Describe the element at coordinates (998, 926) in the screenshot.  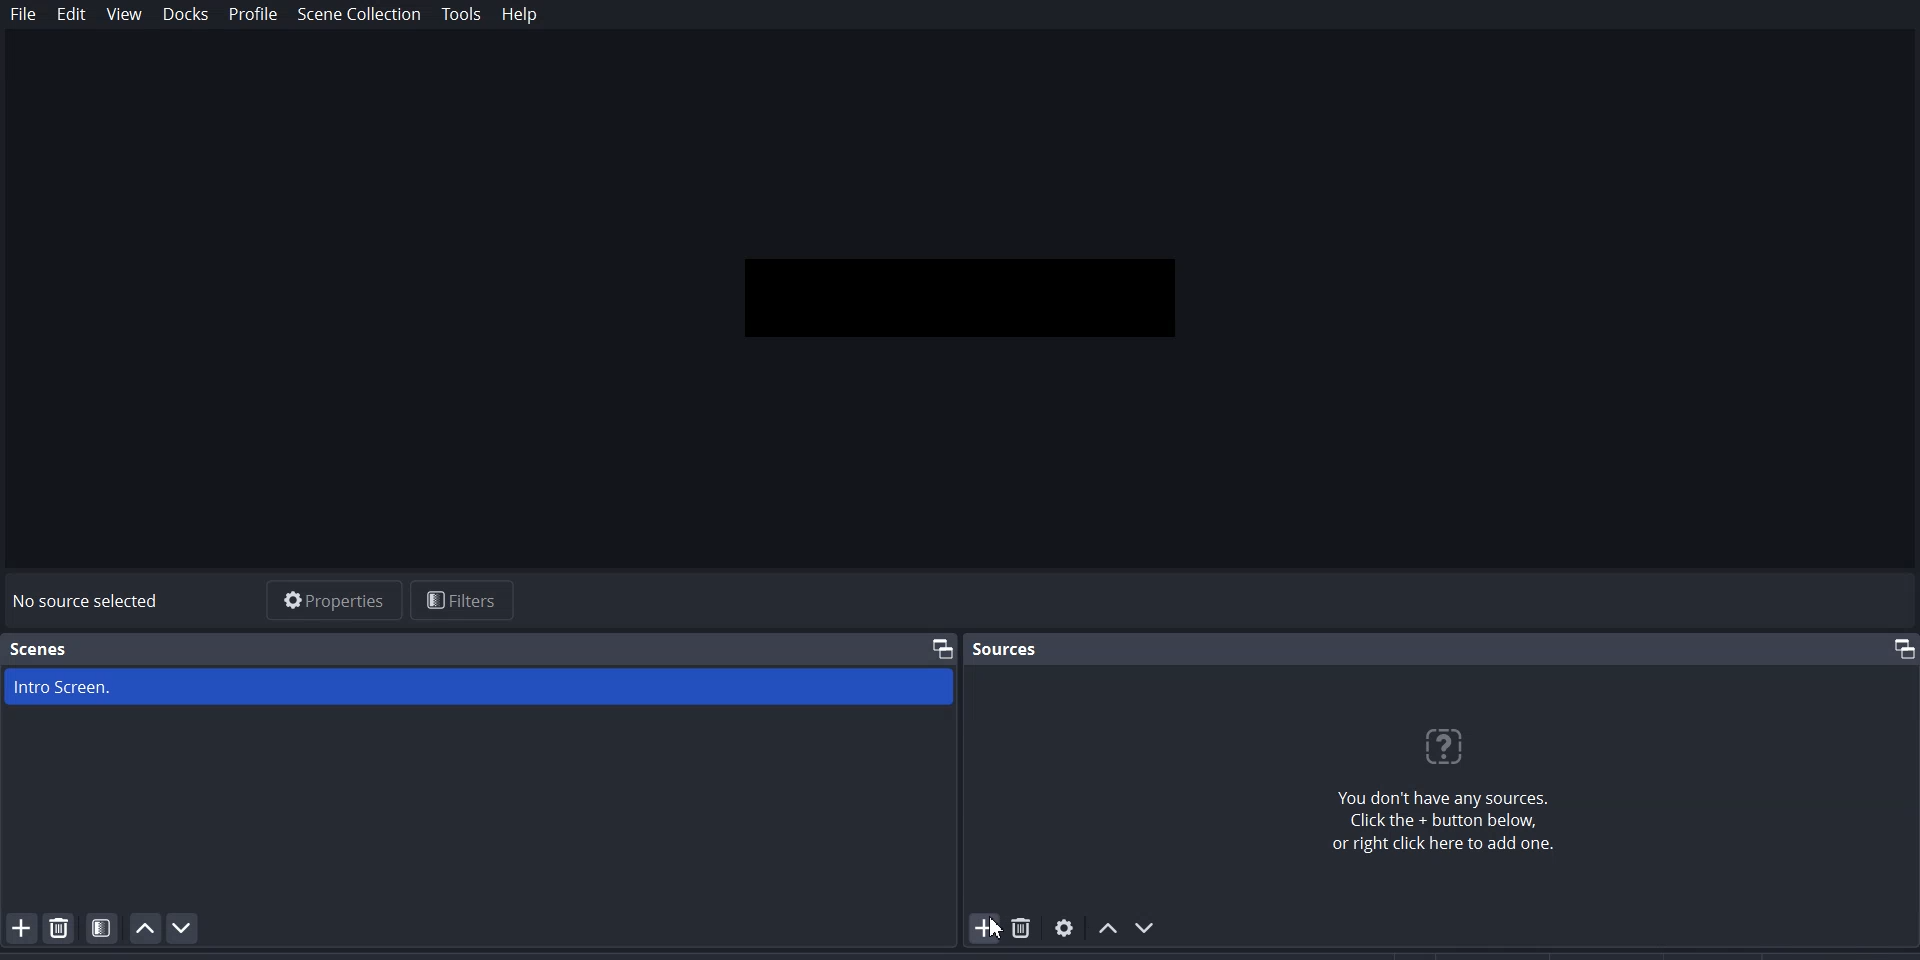
I see `Cursor` at that location.